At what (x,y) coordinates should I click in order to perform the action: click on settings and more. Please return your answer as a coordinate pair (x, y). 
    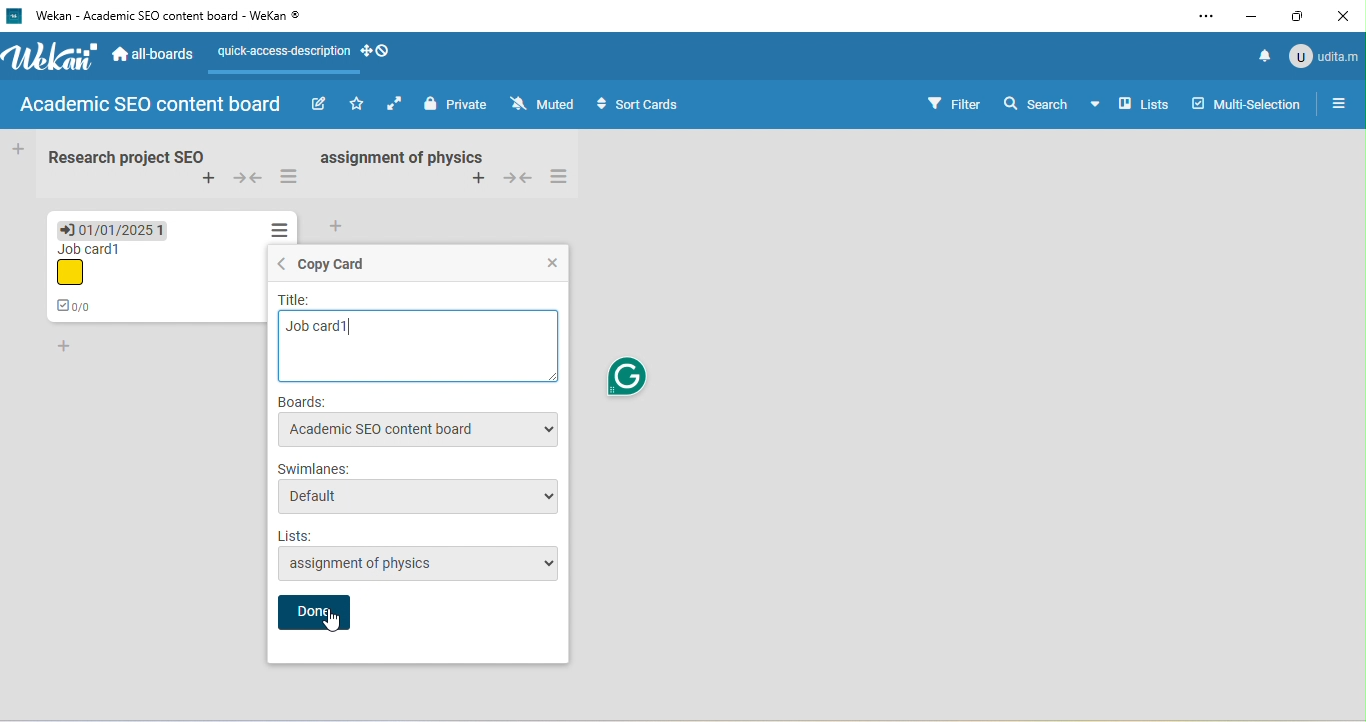
    Looking at the image, I should click on (1206, 18).